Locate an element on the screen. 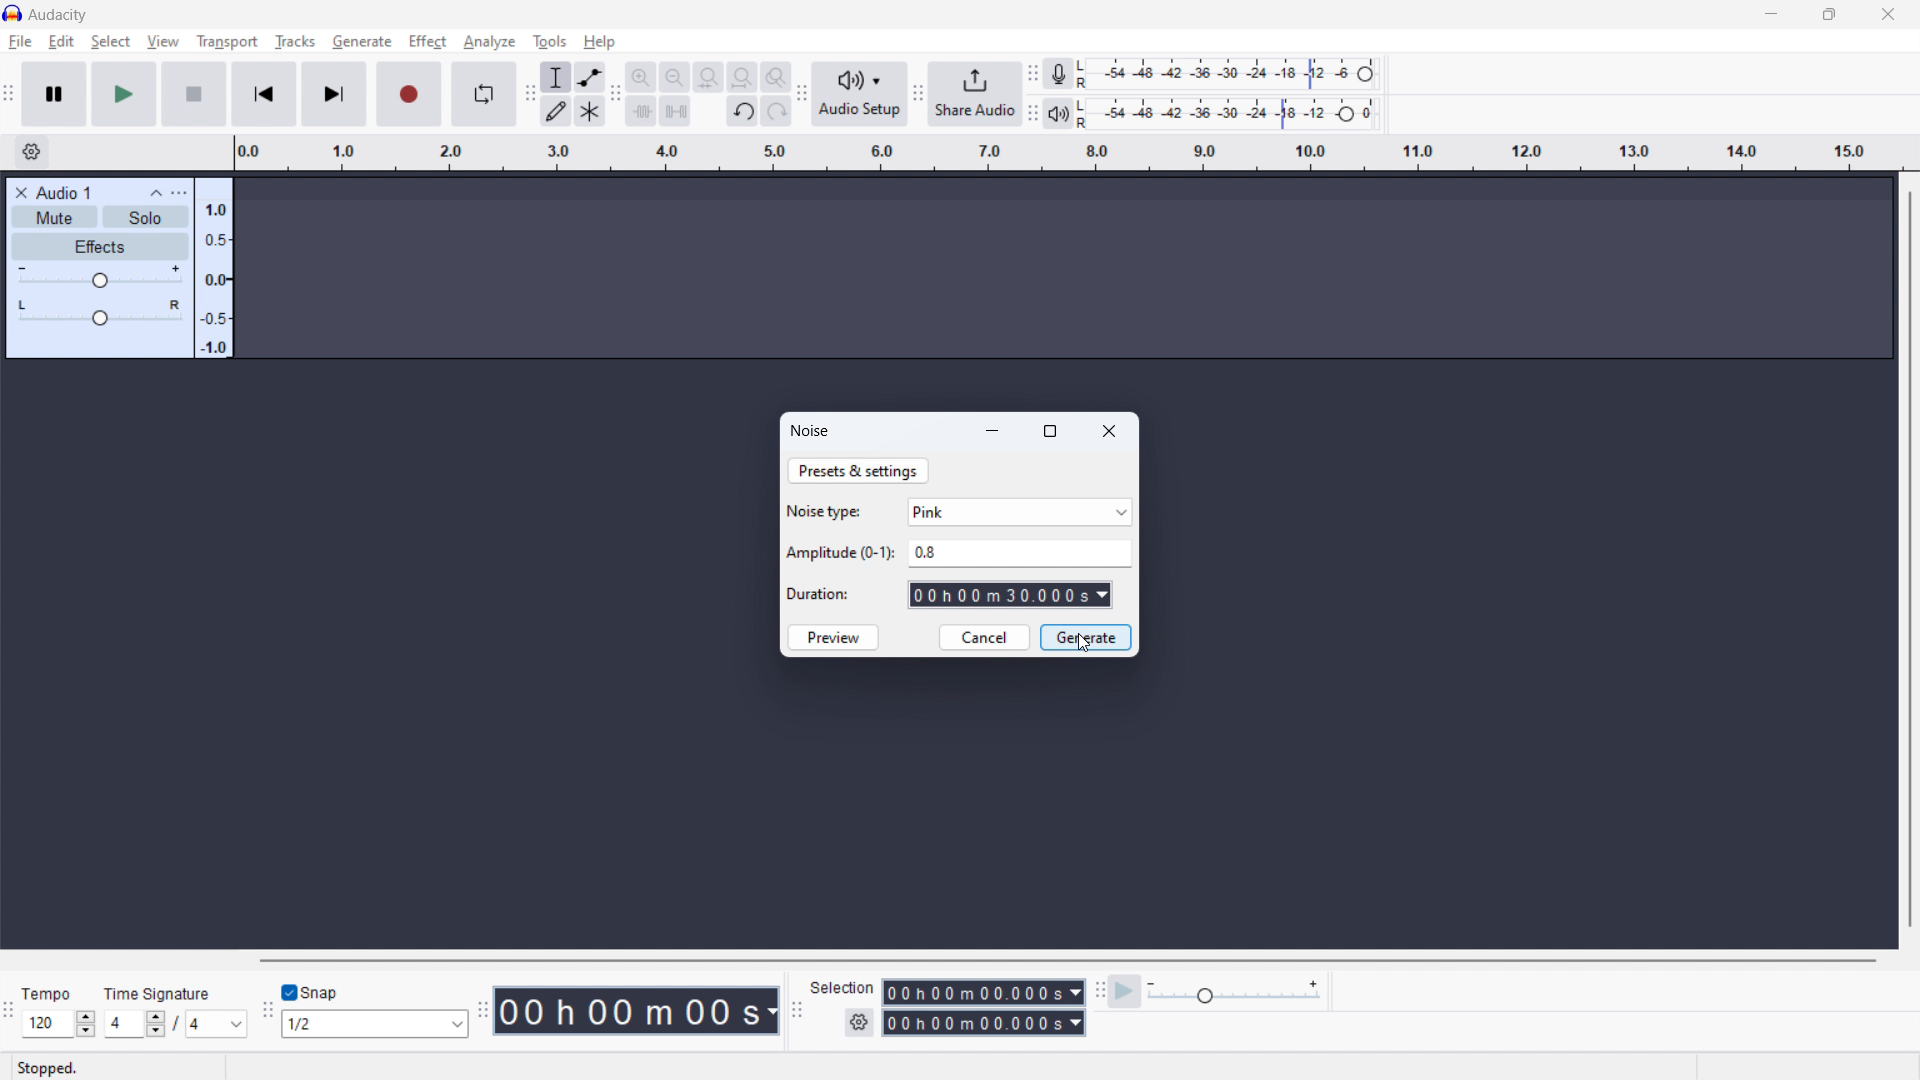 The image size is (1920, 1080). draw tool is located at coordinates (557, 110).